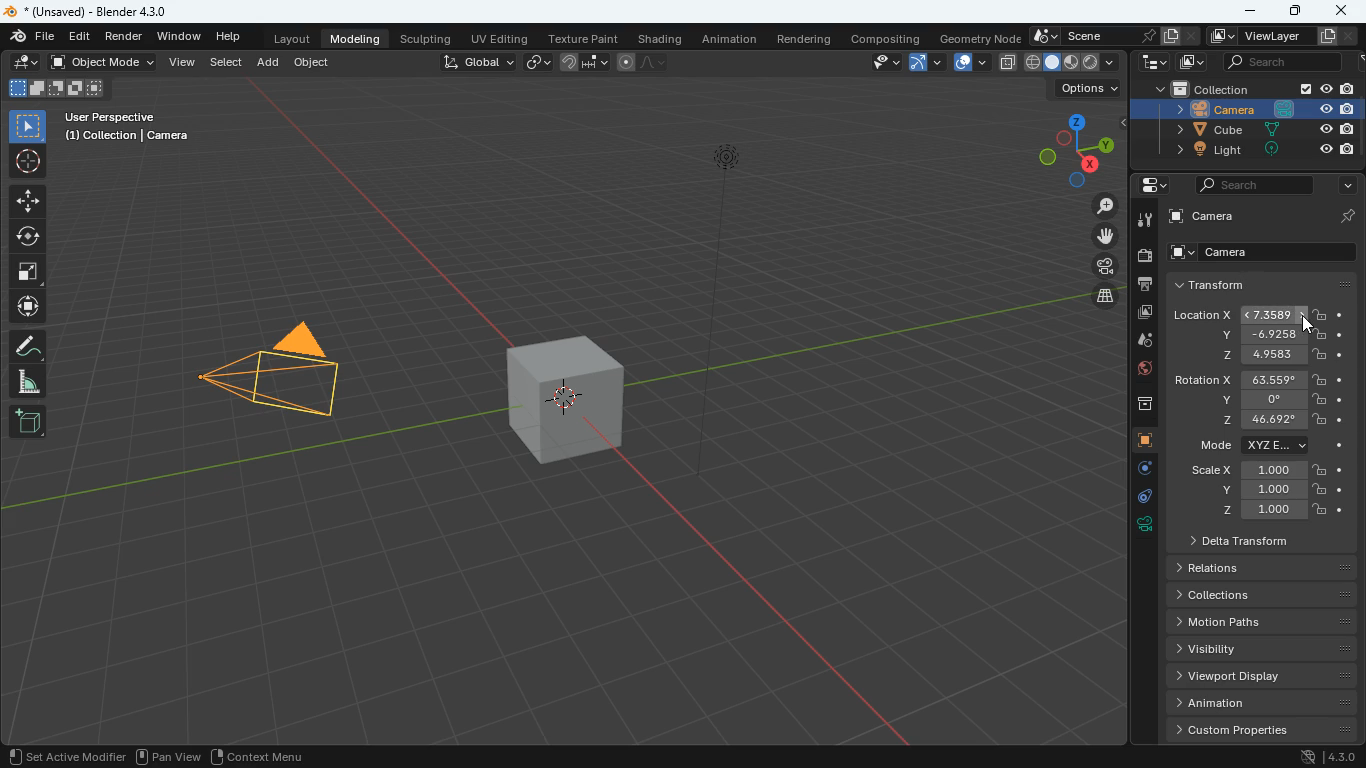 The height and width of the screenshot is (768, 1366). What do you see at coordinates (1252, 129) in the screenshot?
I see `cube` at bounding box center [1252, 129].